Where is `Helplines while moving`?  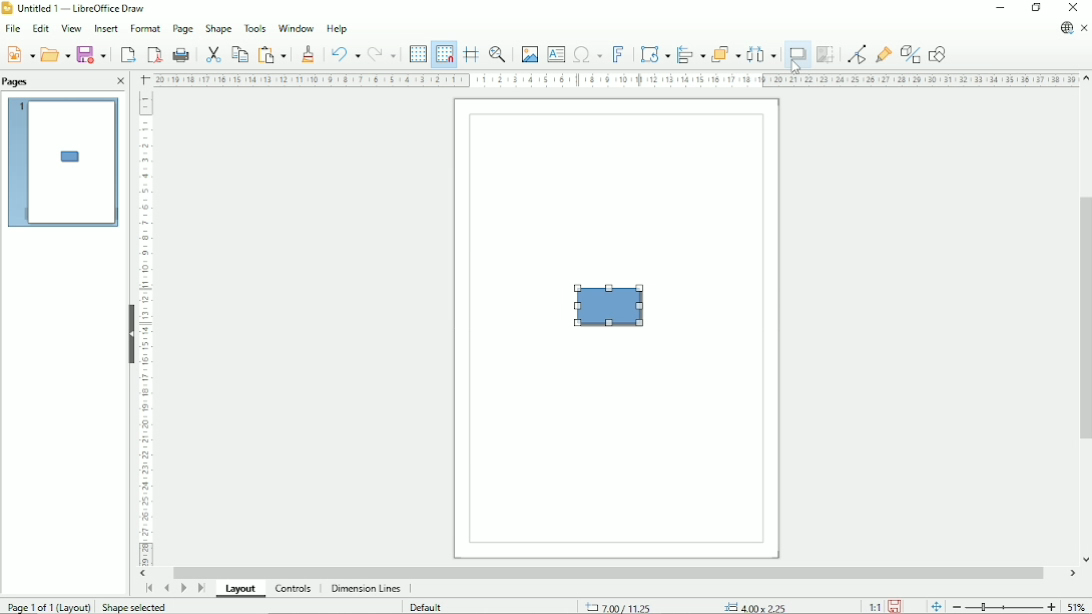 Helplines while moving is located at coordinates (472, 53).